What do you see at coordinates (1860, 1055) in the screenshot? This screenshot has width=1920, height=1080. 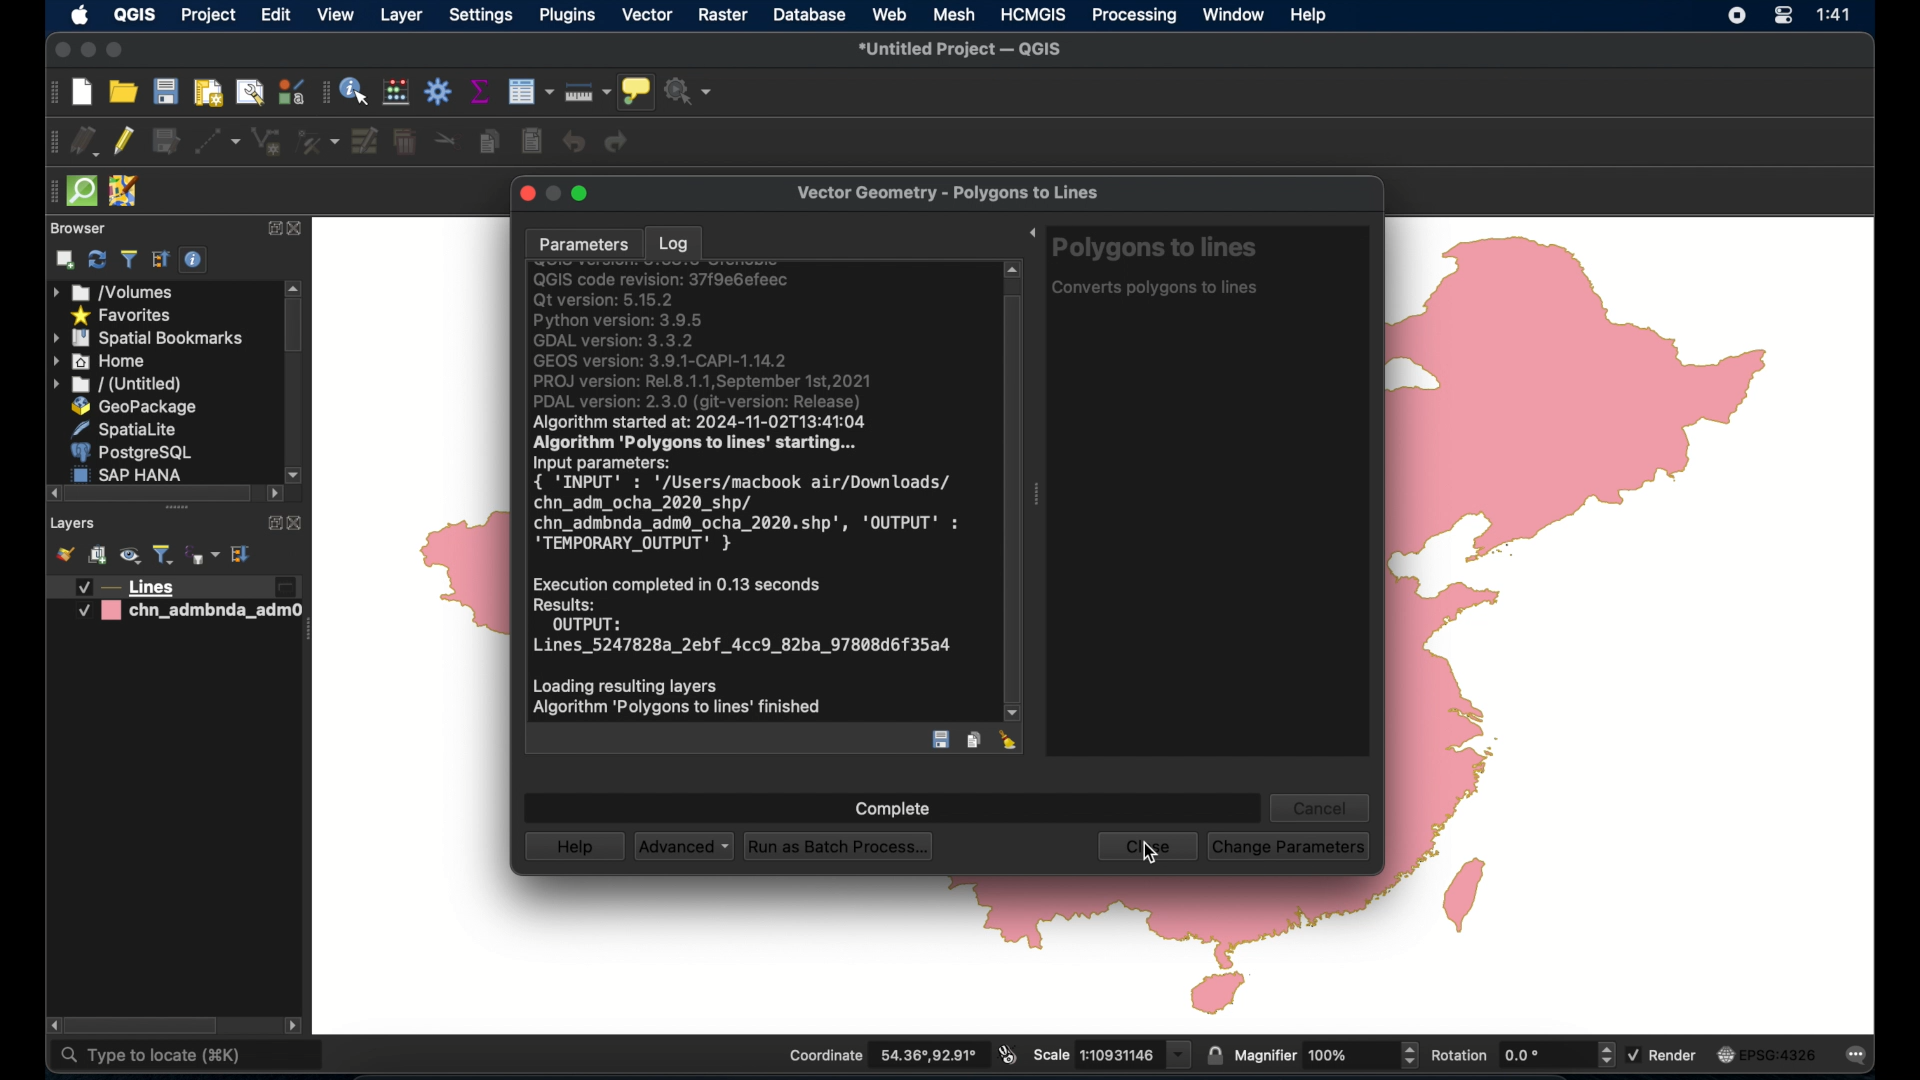 I see `messages` at bounding box center [1860, 1055].